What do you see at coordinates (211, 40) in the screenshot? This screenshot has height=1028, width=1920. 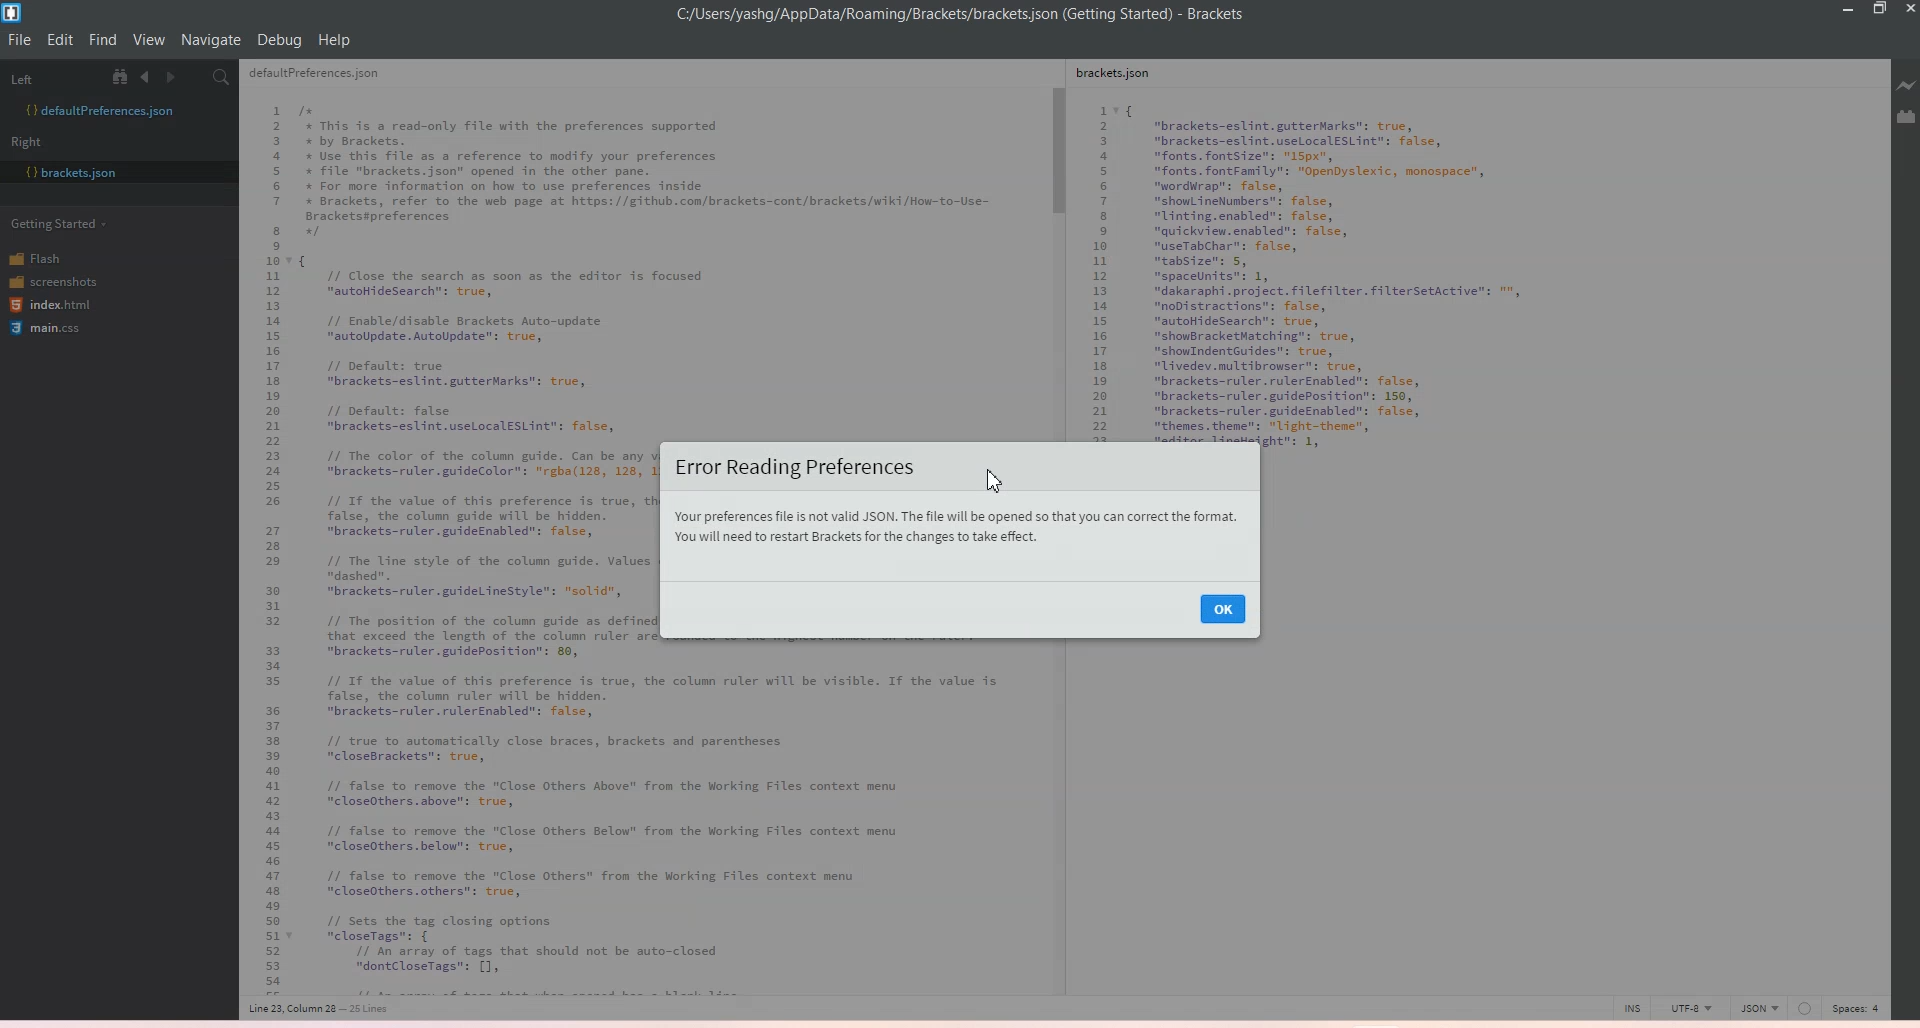 I see `Navigate` at bounding box center [211, 40].